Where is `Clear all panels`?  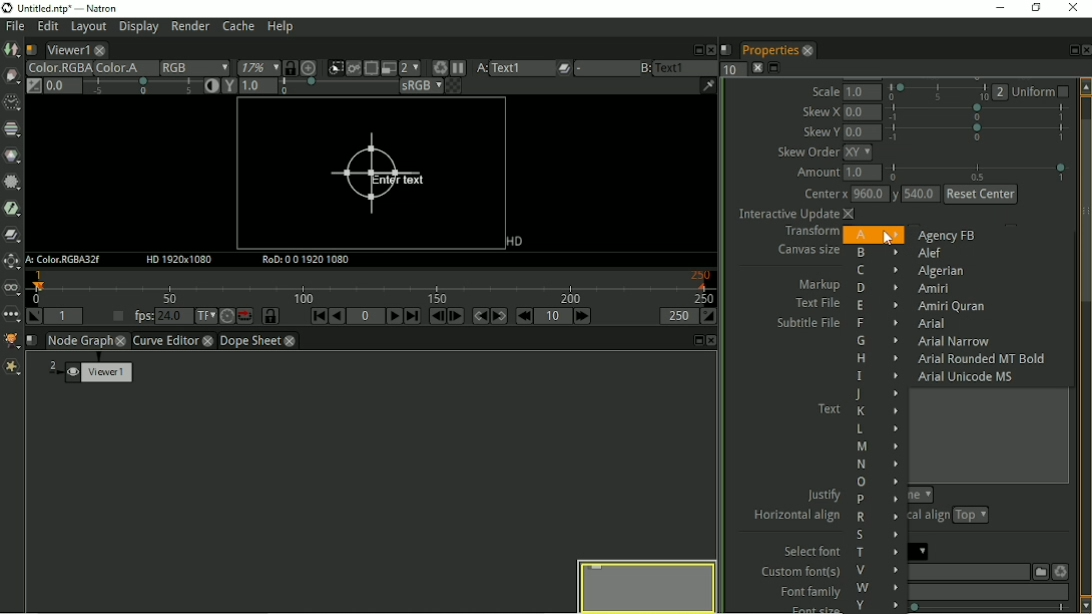
Clear all panels is located at coordinates (757, 68).